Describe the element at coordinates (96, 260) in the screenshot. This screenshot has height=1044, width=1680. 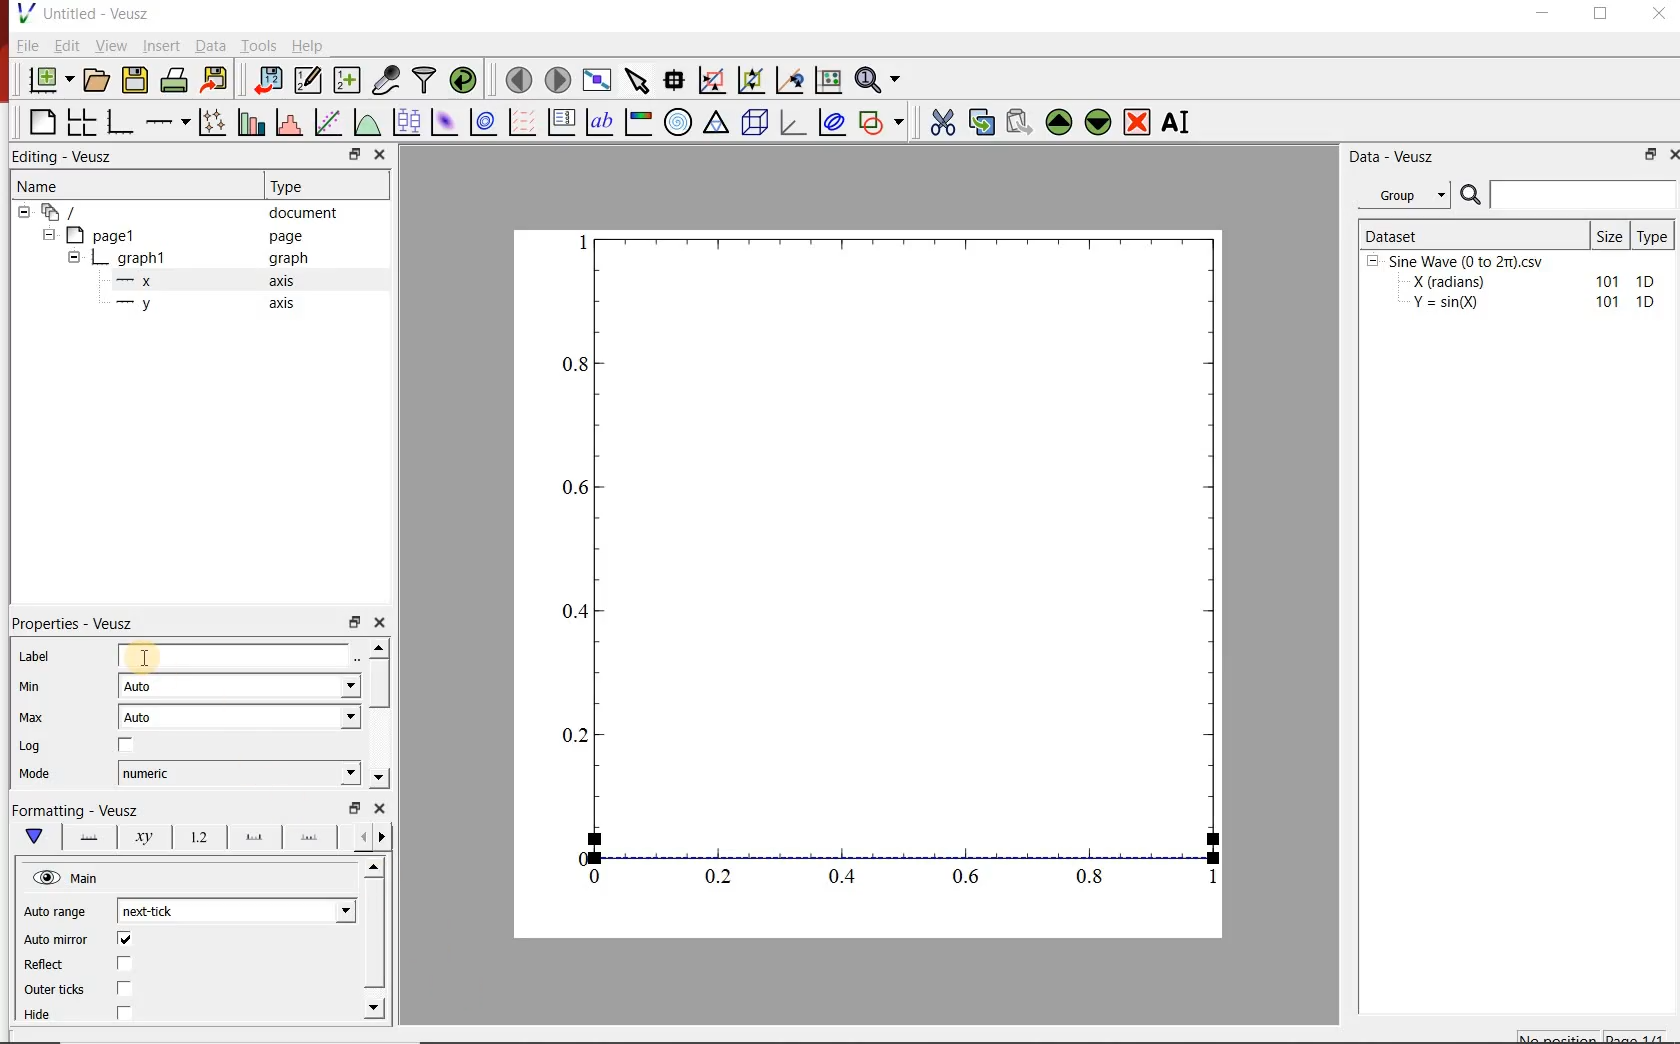
I see `Page 1 Graph 1` at that location.